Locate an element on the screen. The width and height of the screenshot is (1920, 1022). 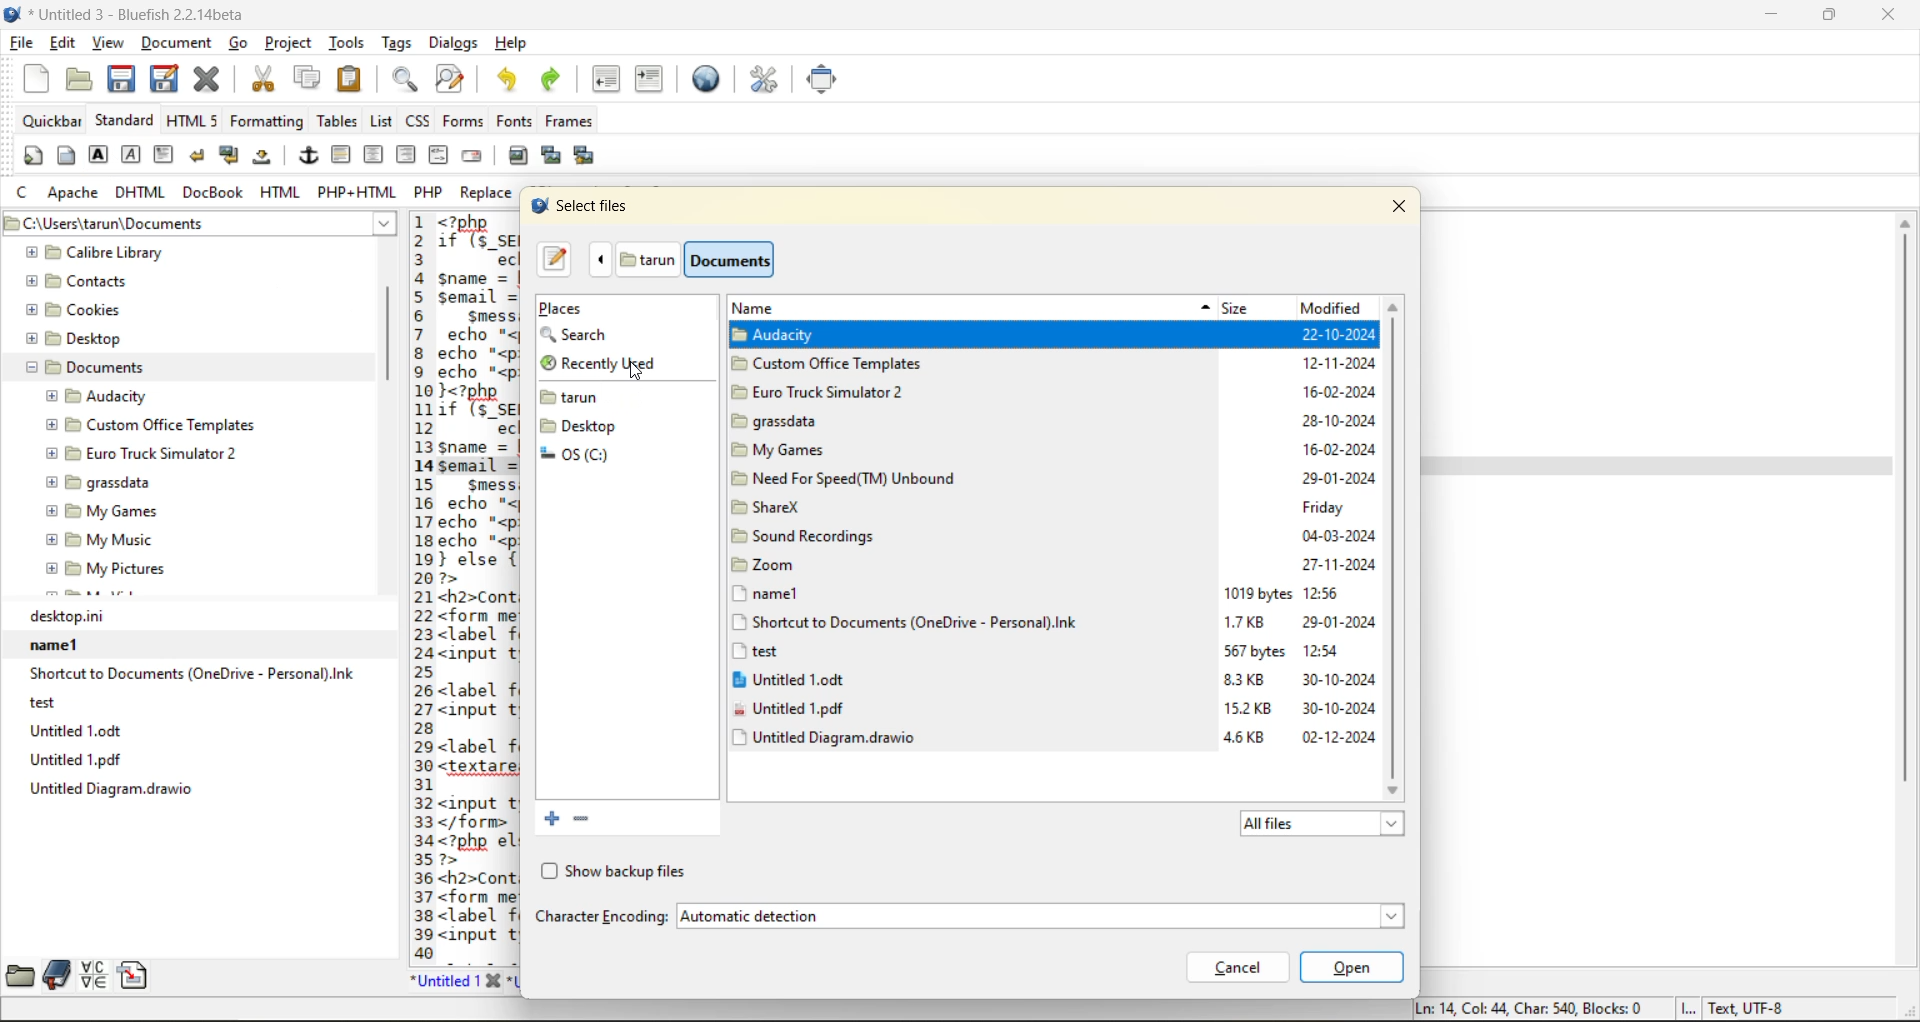
preview in browser is located at coordinates (711, 77).